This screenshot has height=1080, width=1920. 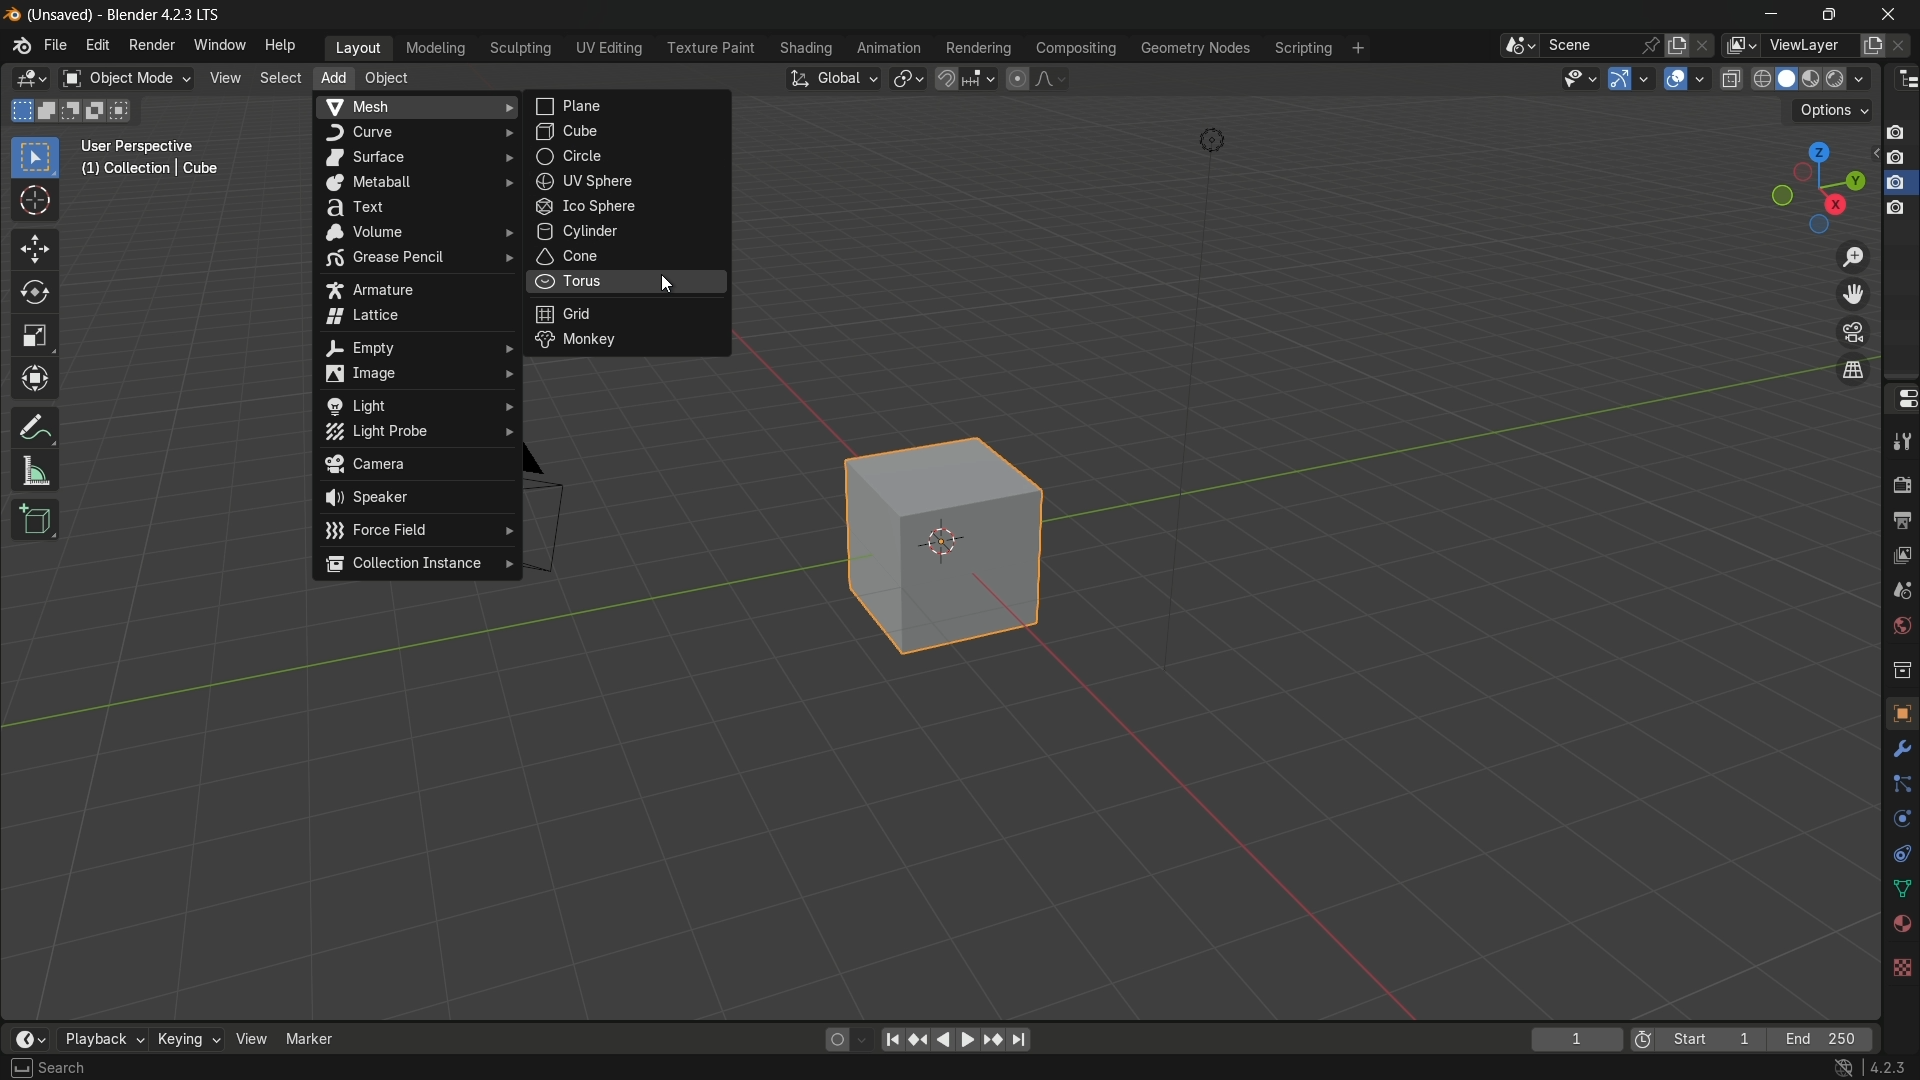 I want to click on transformation orientation, so click(x=832, y=79).